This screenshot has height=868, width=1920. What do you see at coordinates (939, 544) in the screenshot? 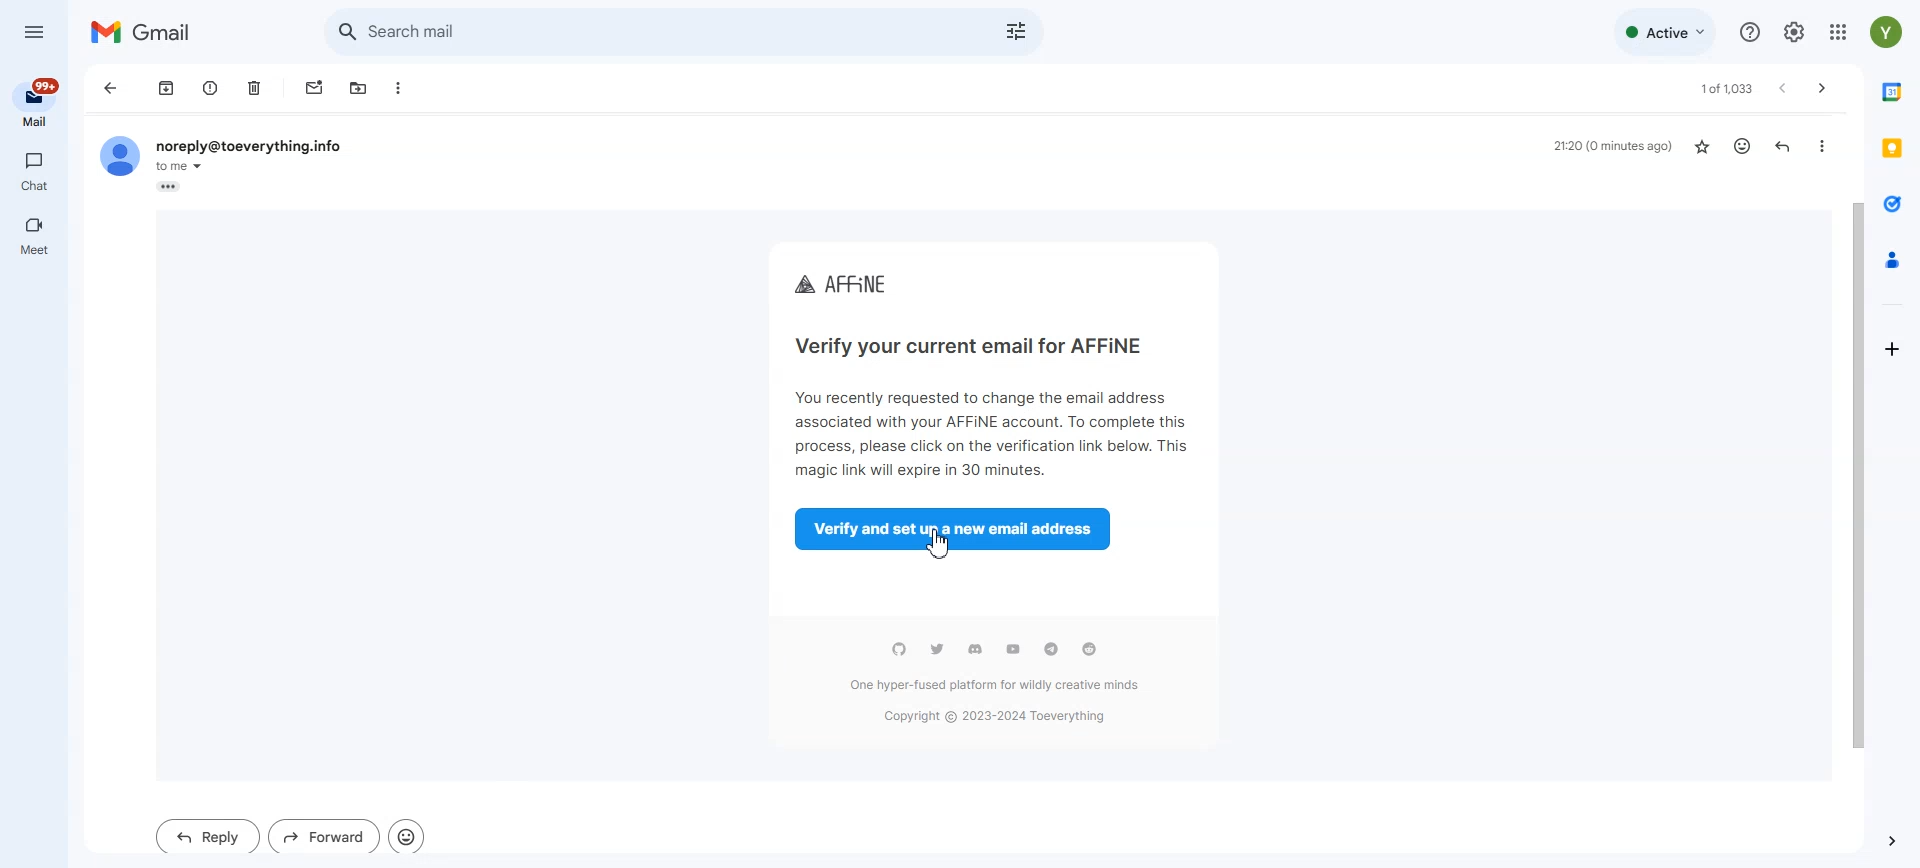
I see `Cursor` at bounding box center [939, 544].